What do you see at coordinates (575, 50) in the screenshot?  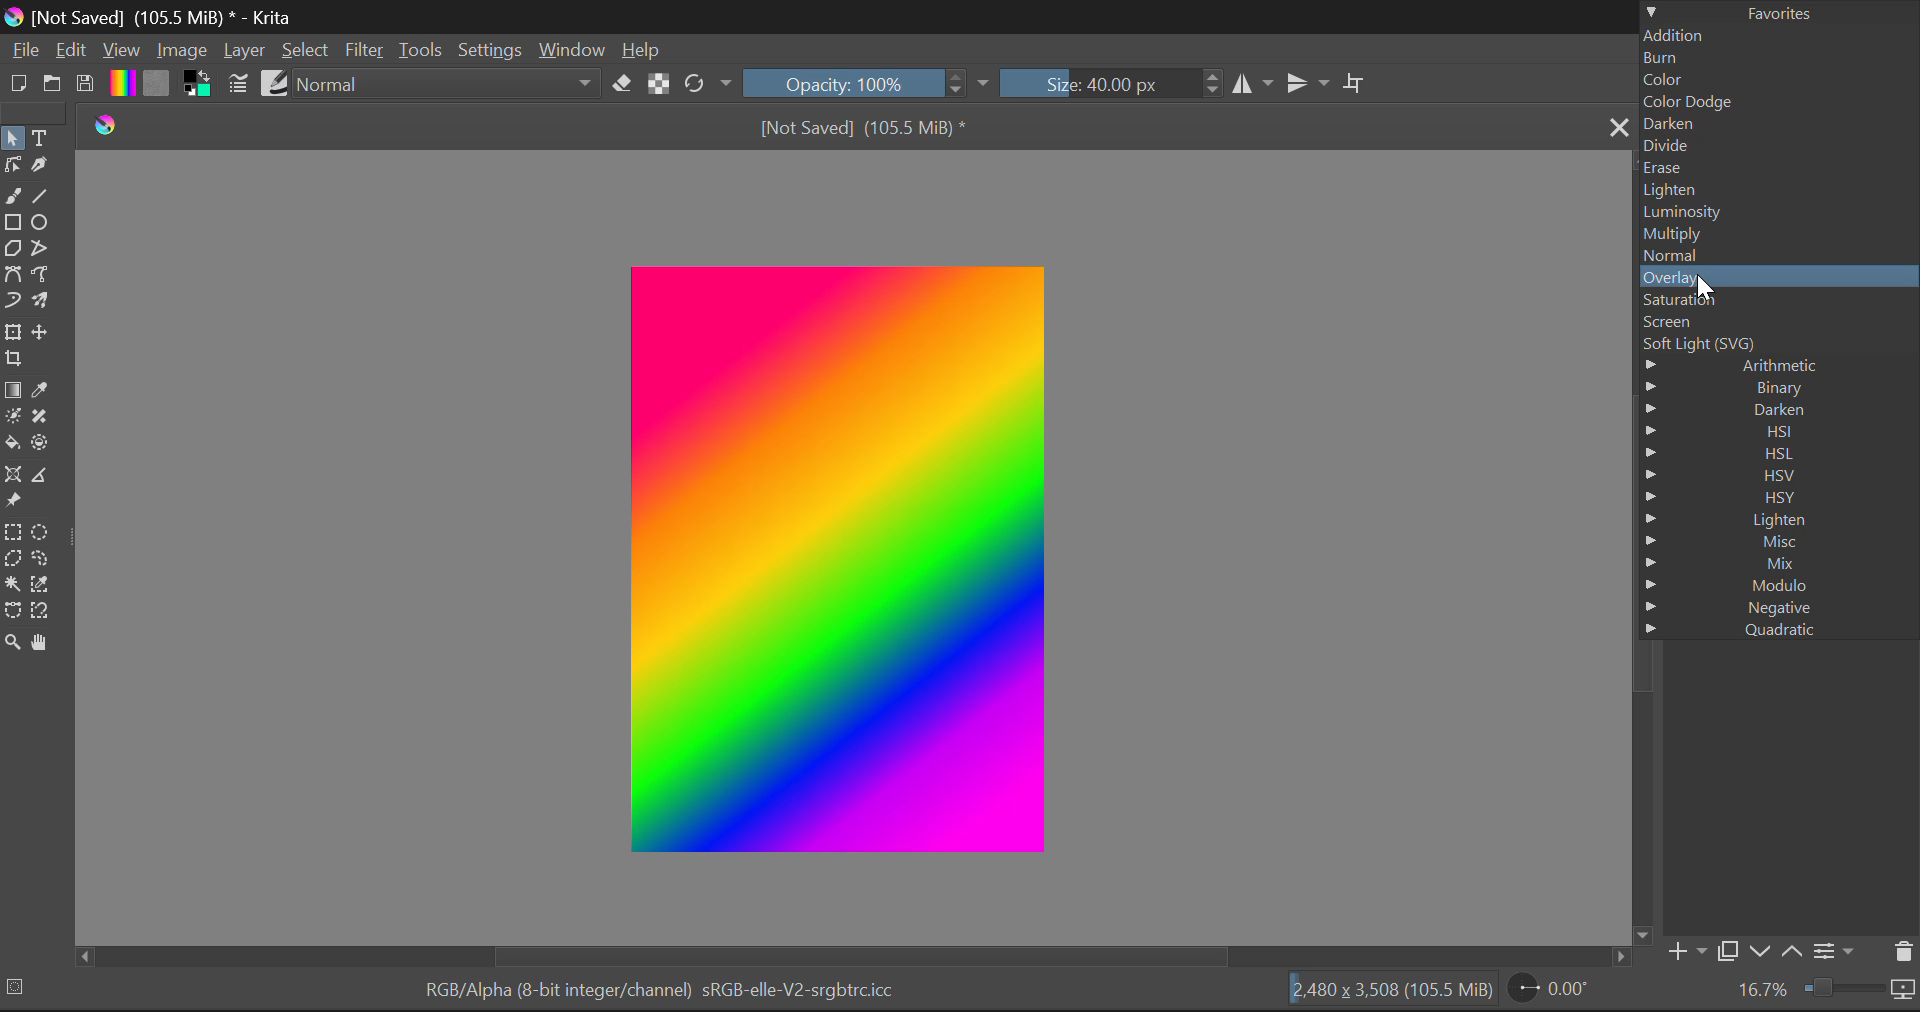 I see `Window` at bounding box center [575, 50].